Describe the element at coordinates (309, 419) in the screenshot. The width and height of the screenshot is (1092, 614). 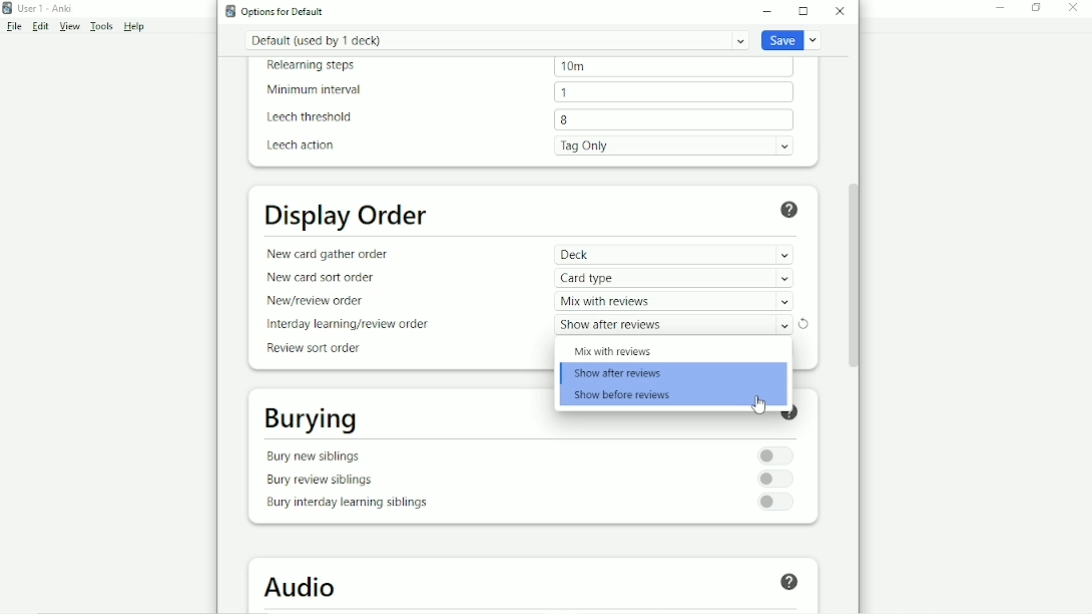
I see `Burying` at that location.